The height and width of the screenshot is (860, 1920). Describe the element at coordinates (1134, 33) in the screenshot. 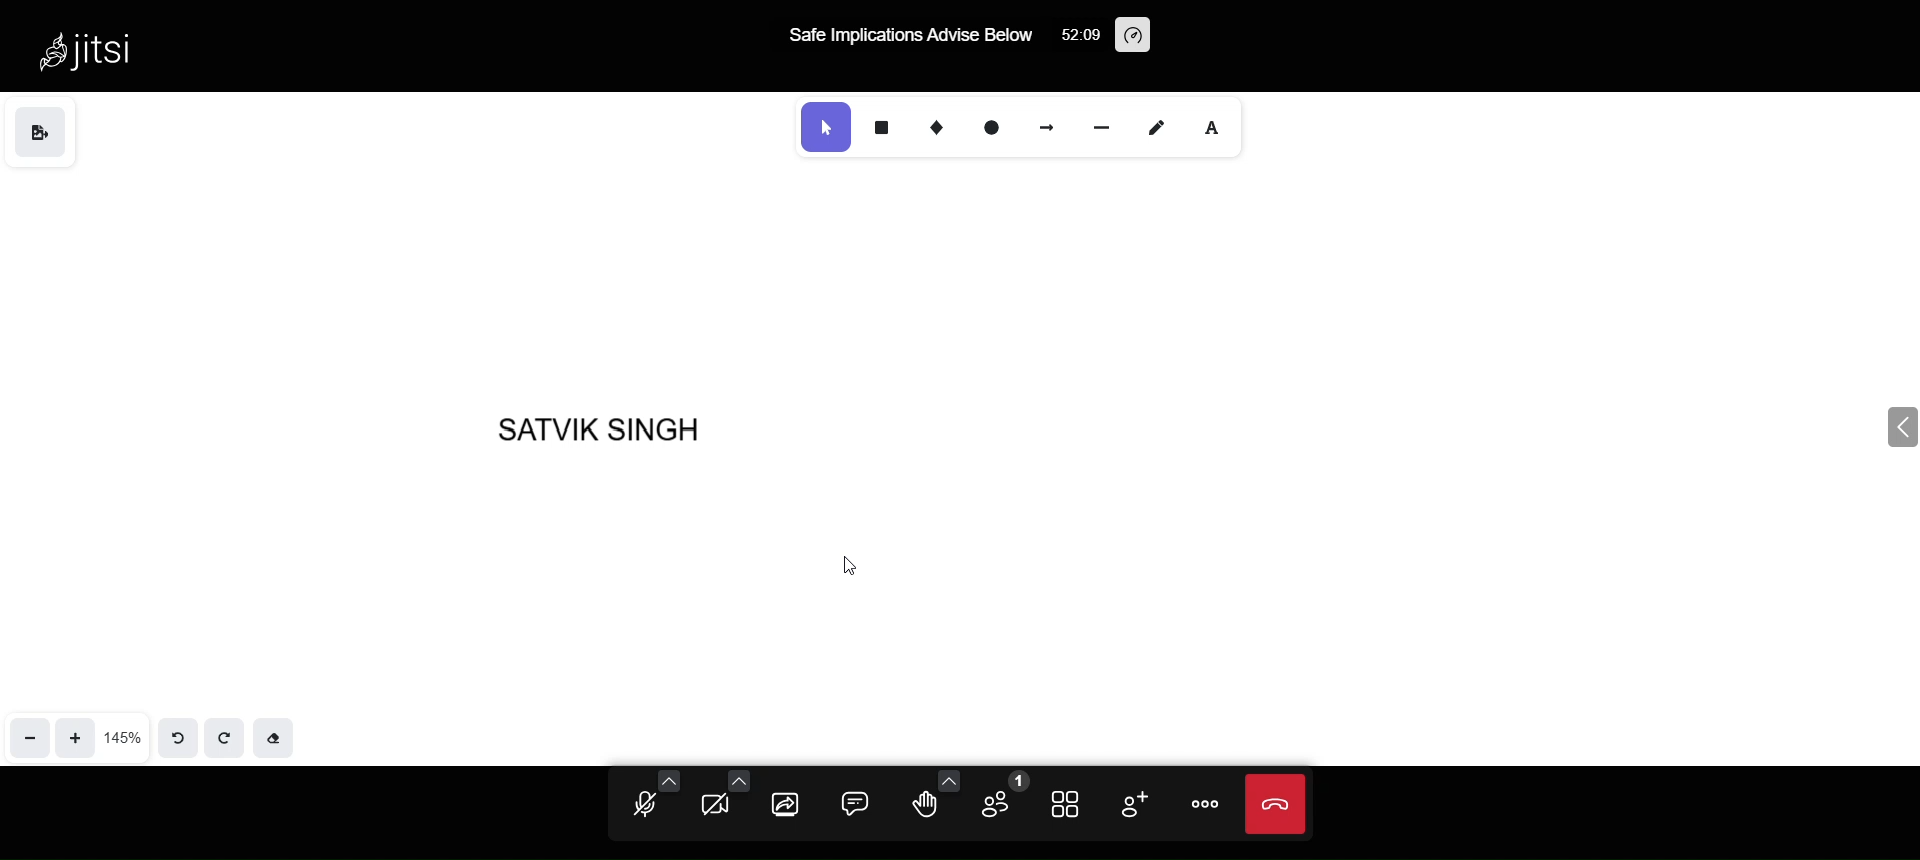

I see `performance setting` at that location.